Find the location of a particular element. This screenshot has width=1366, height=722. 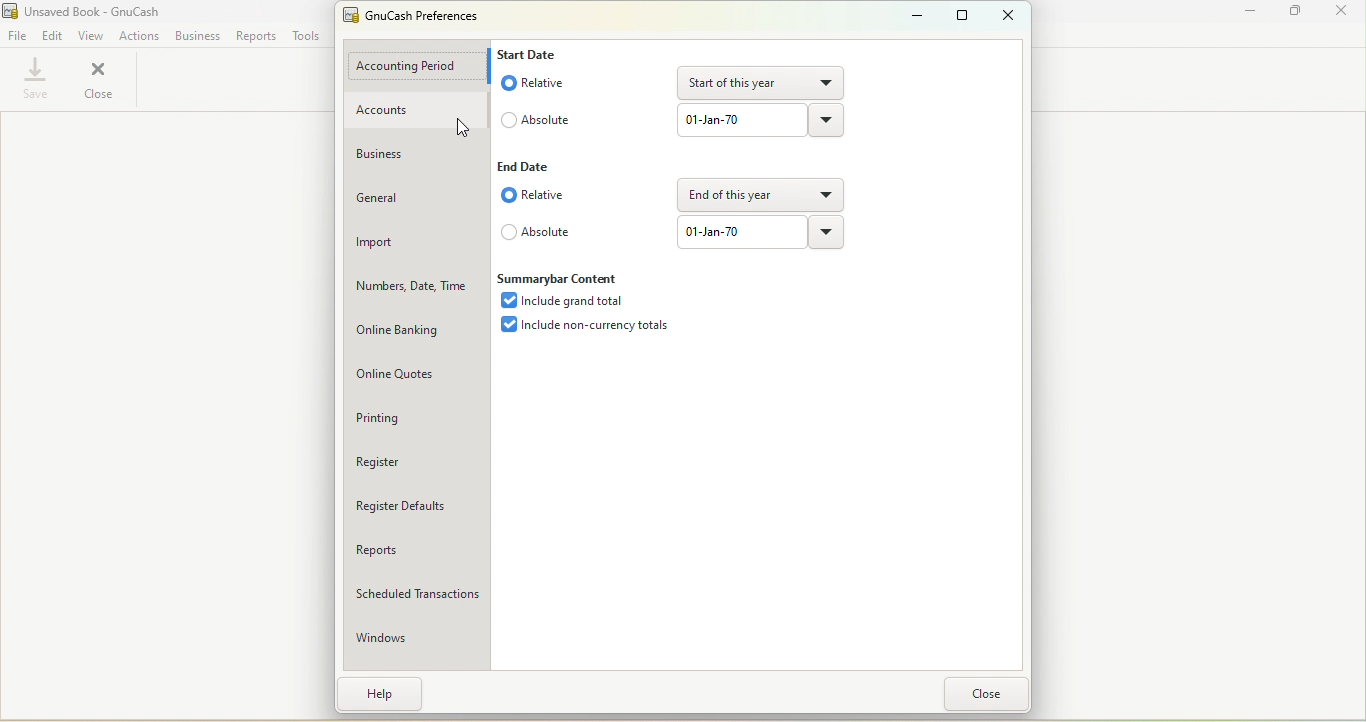

Save is located at coordinates (34, 80).